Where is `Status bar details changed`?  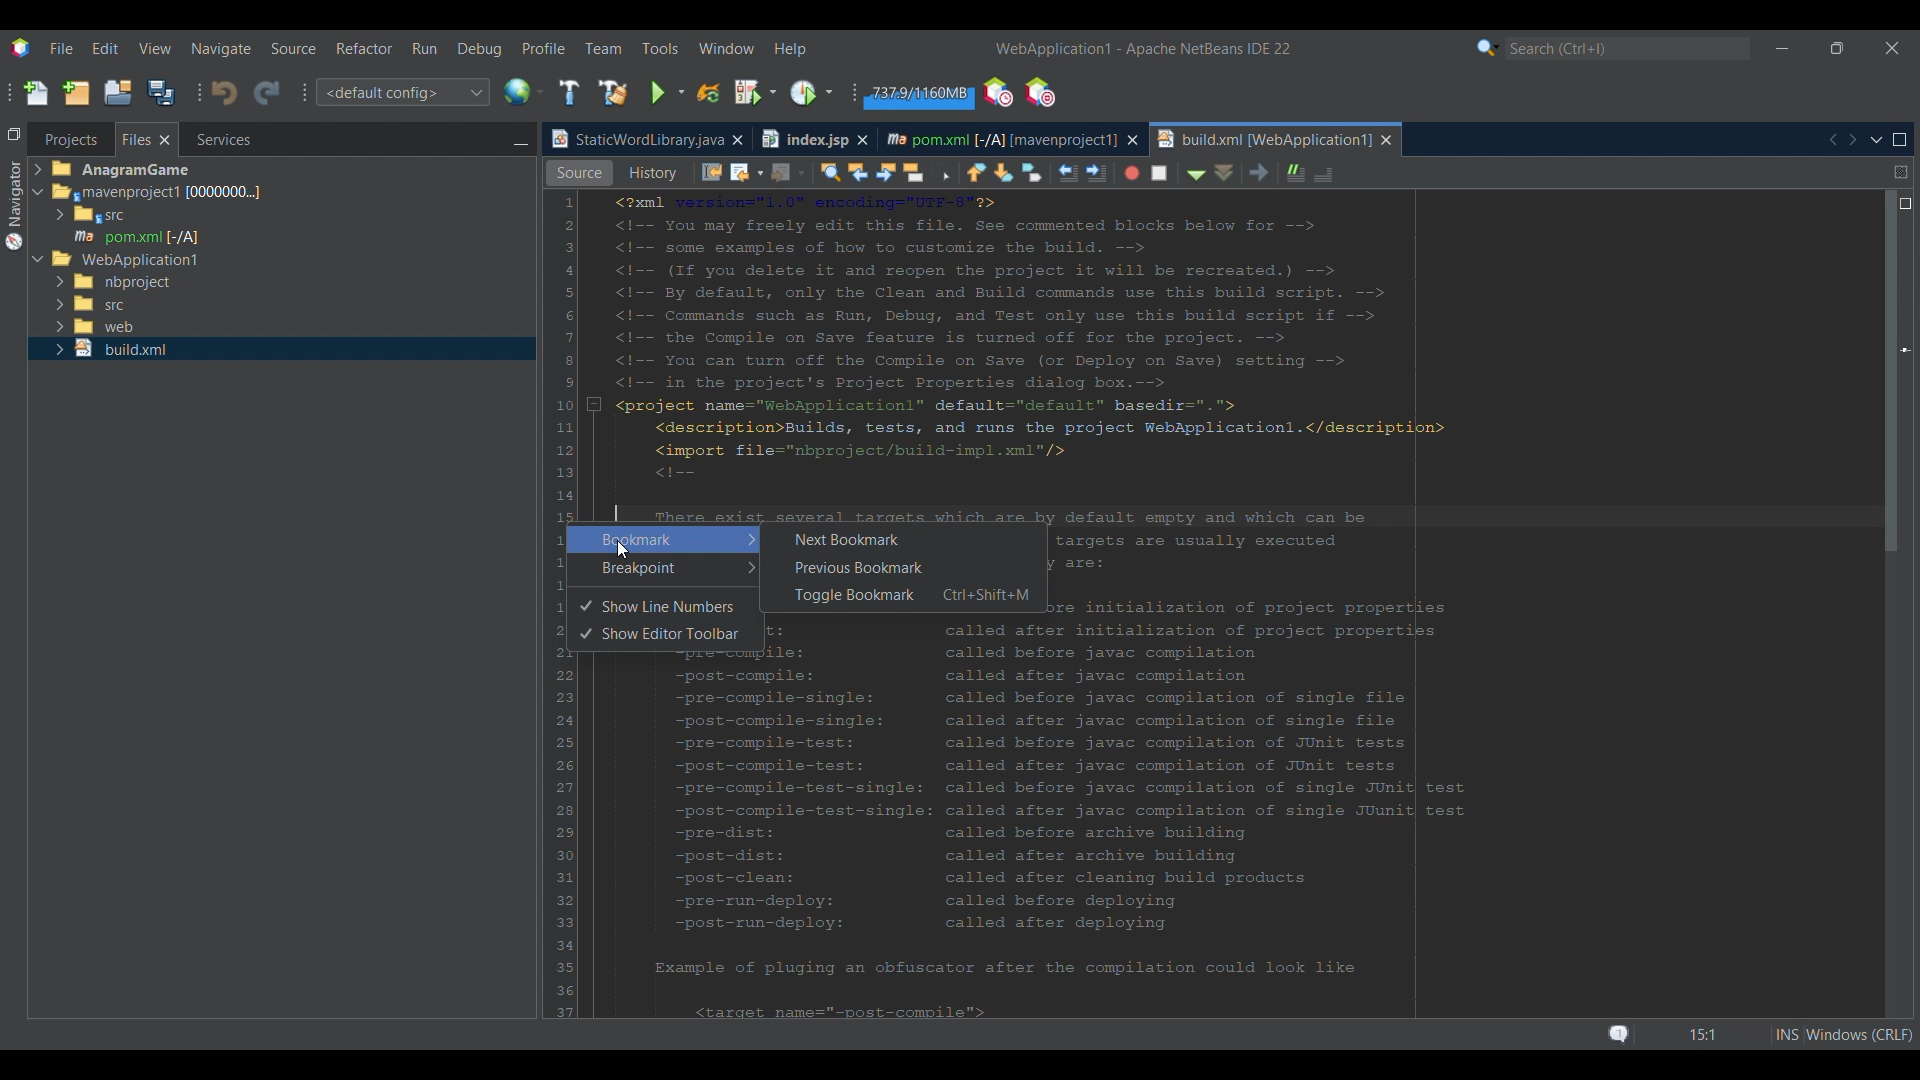 Status bar details changed is located at coordinates (1735, 1035).